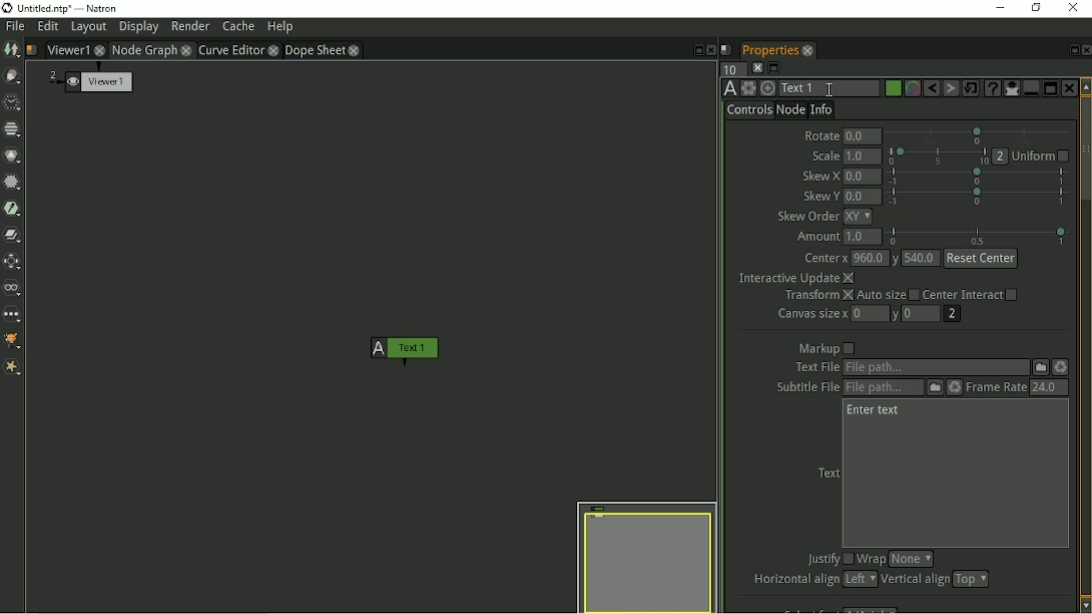 The image size is (1092, 614). What do you see at coordinates (790, 110) in the screenshot?
I see `Node` at bounding box center [790, 110].